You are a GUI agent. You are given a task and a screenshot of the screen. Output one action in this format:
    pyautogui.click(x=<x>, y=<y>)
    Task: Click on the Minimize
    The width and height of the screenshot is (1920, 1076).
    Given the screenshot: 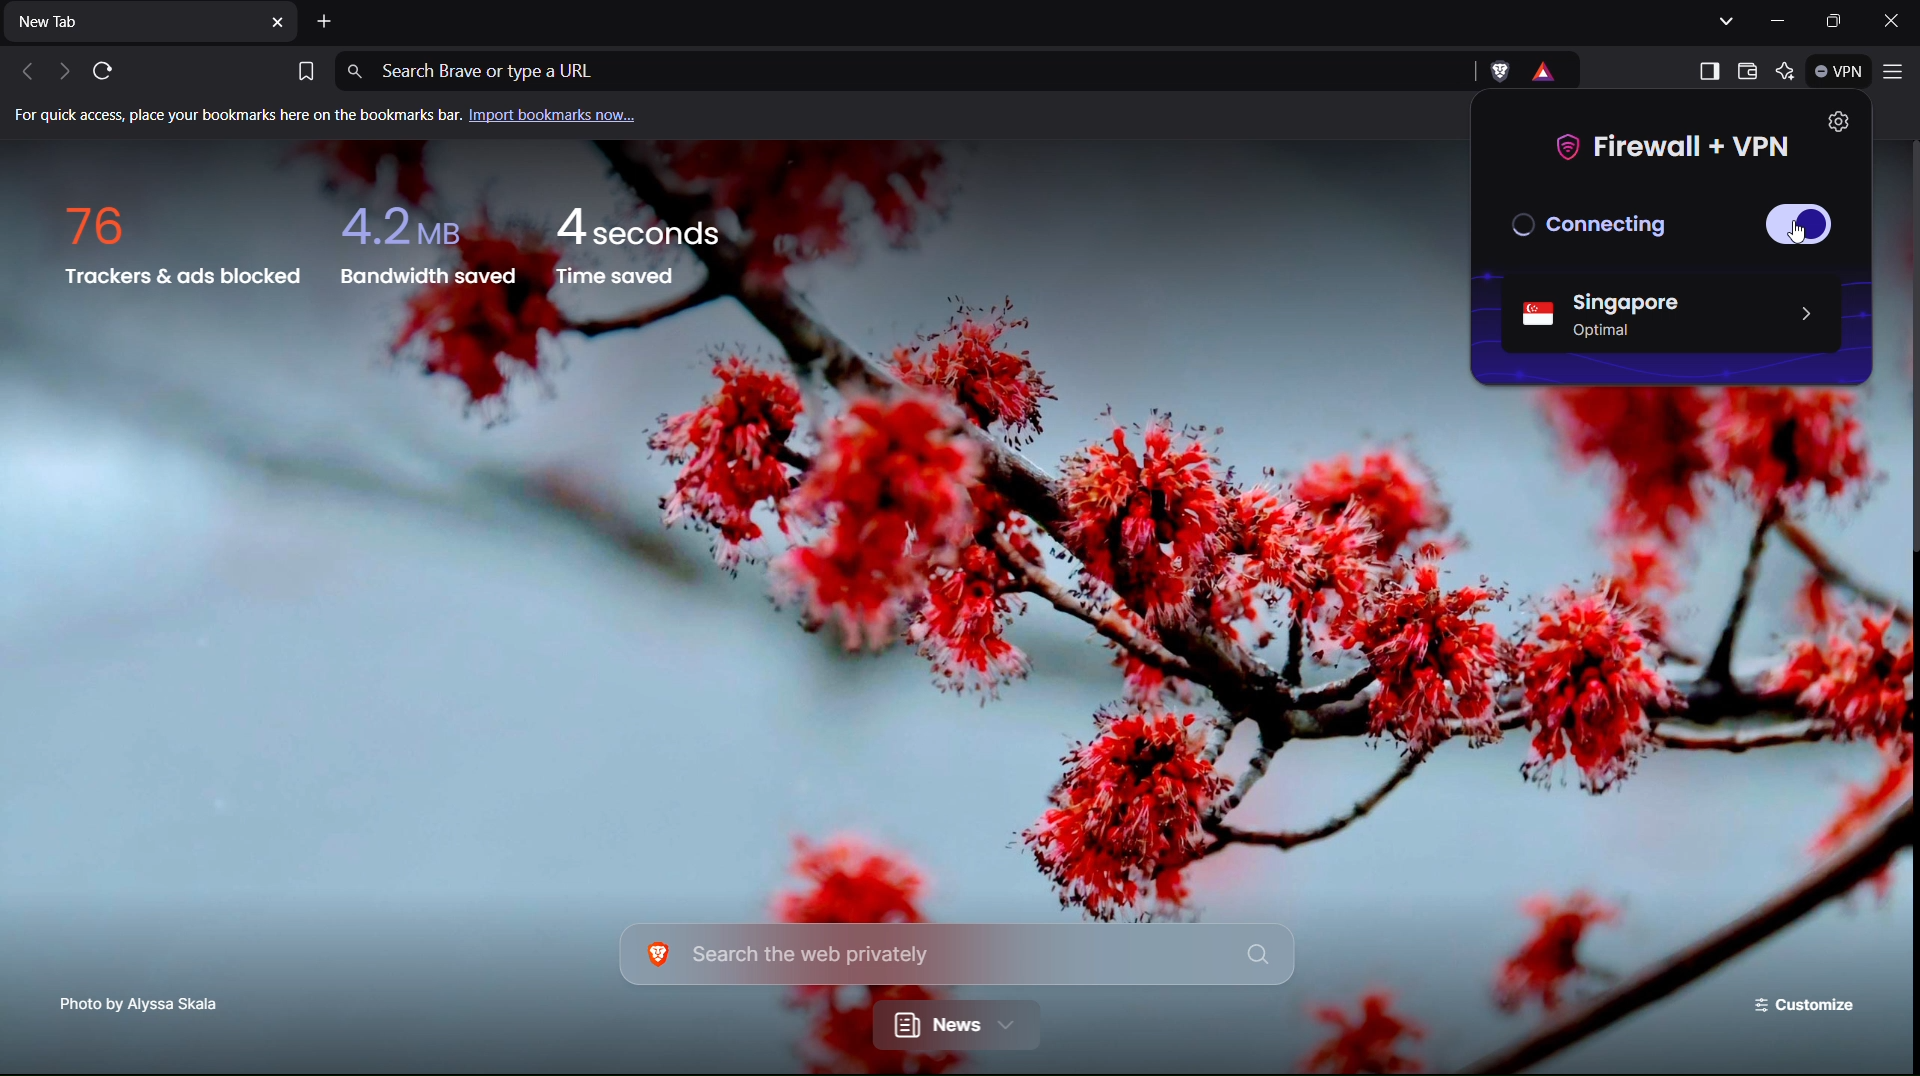 What is the action you would take?
    pyautogui.click(x=1789, y=22)
    